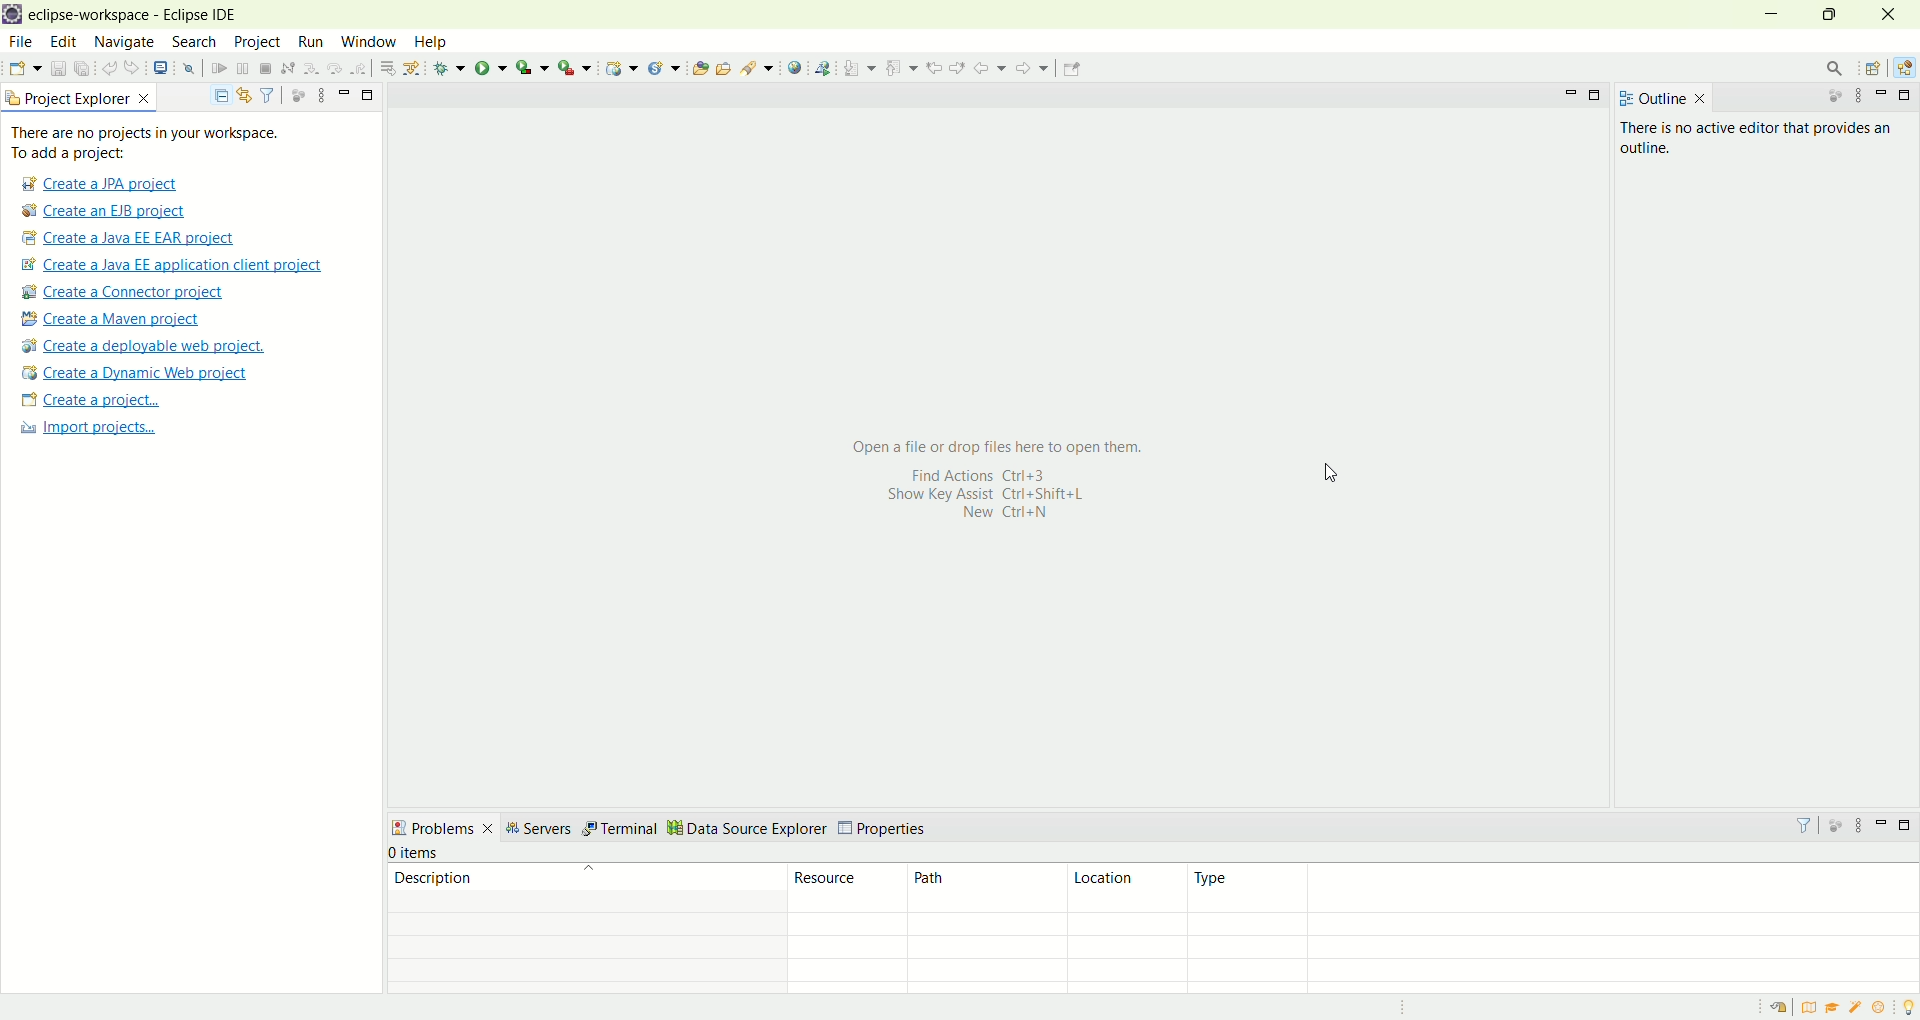 The width and height of the screenshot is (1920, 1020). I want to click on skip all breakpoints, so click(188, 70).